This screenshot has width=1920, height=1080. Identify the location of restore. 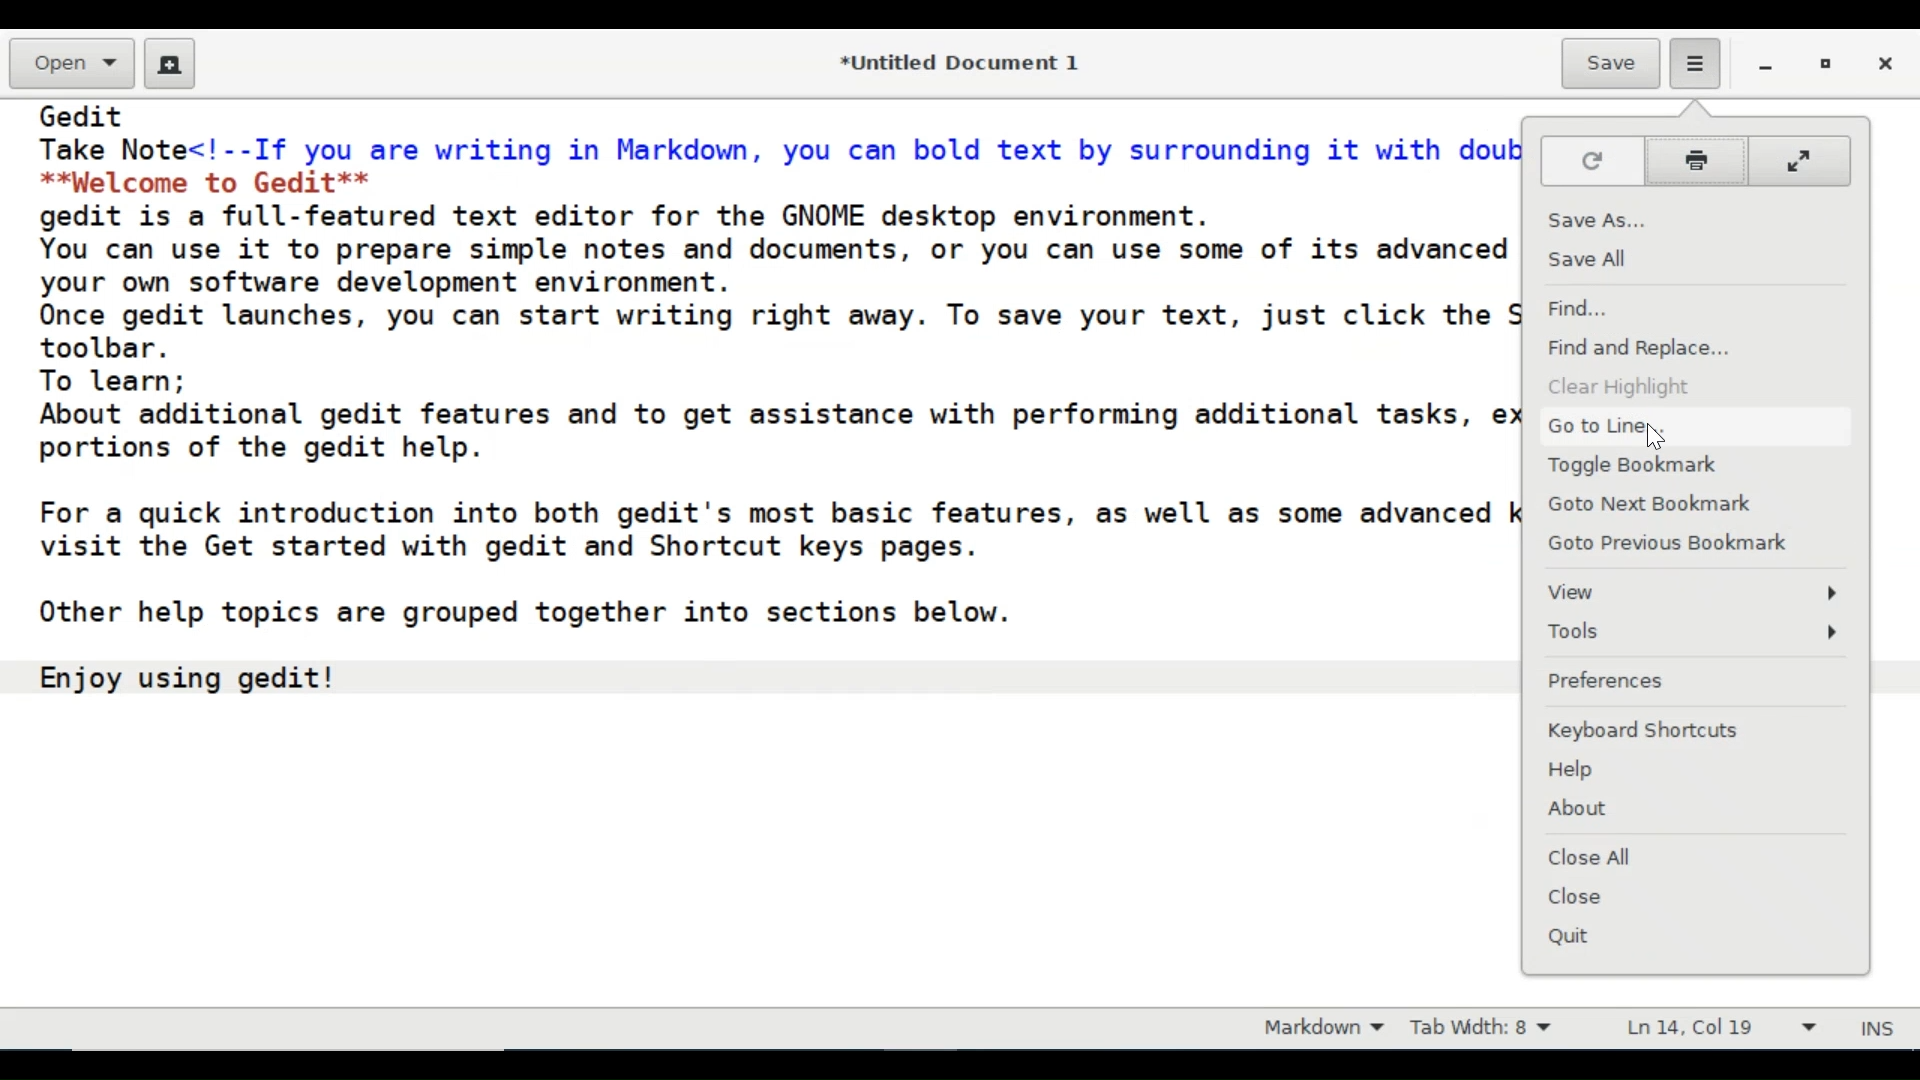
(1828, 67).